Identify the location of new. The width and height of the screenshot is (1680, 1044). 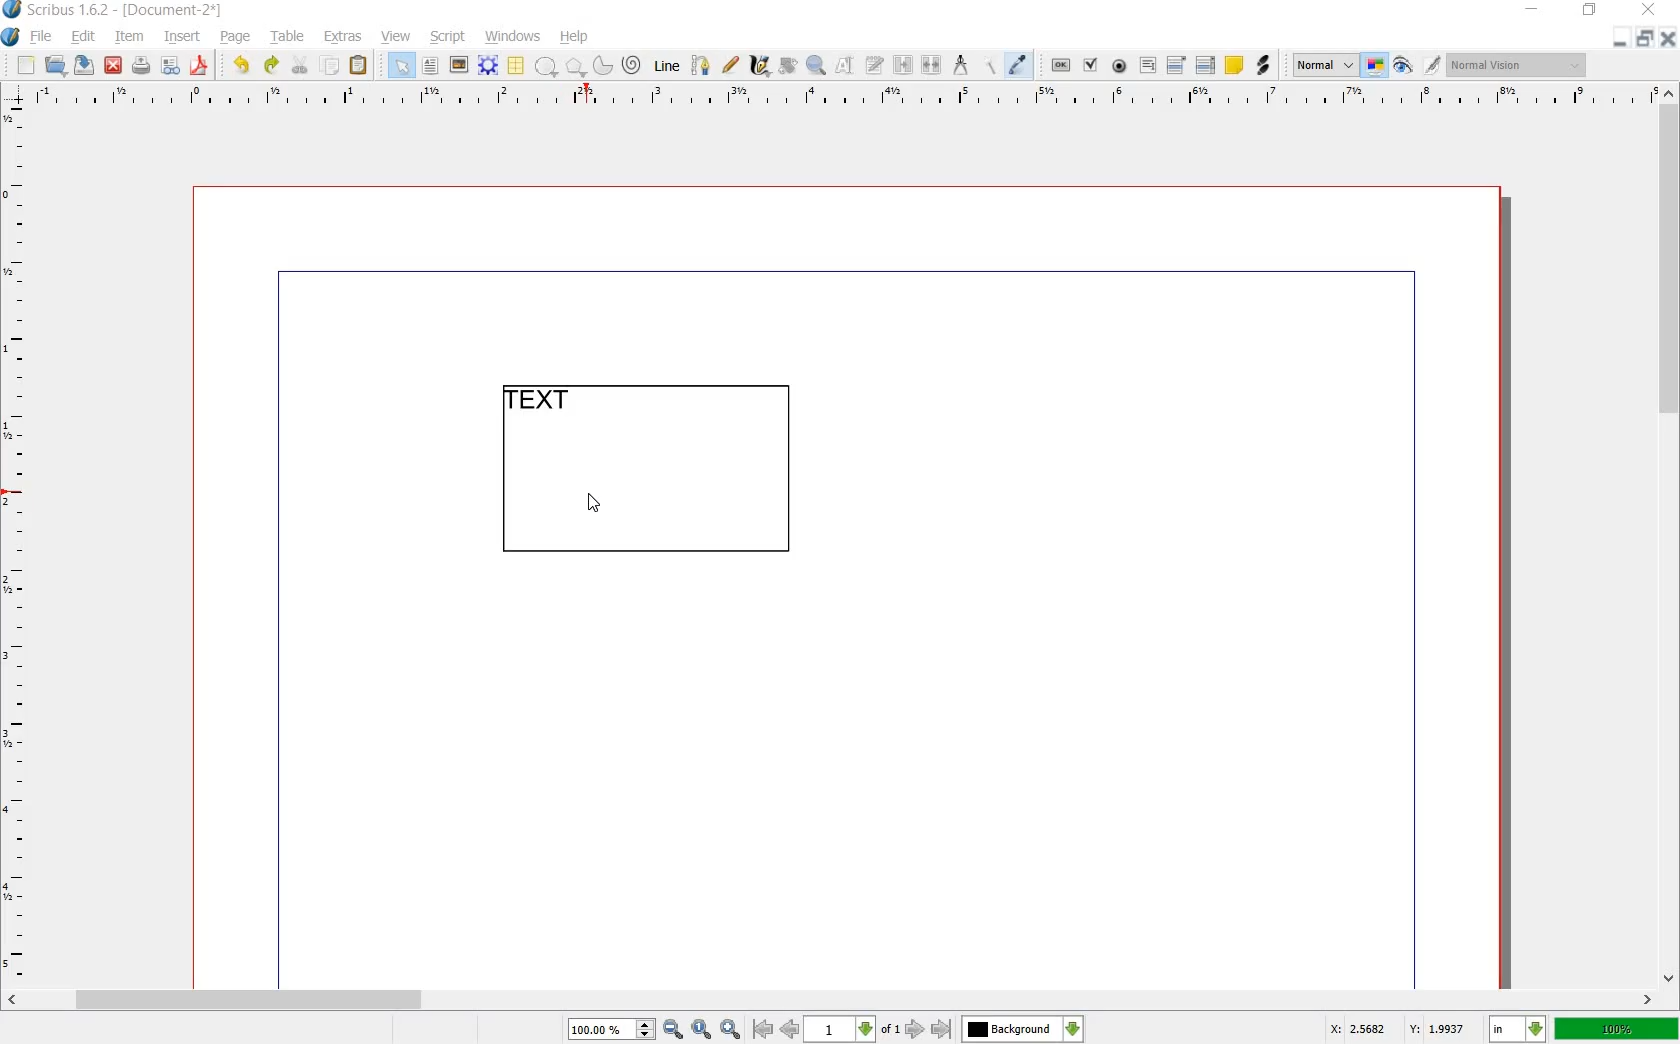
(26, 66).